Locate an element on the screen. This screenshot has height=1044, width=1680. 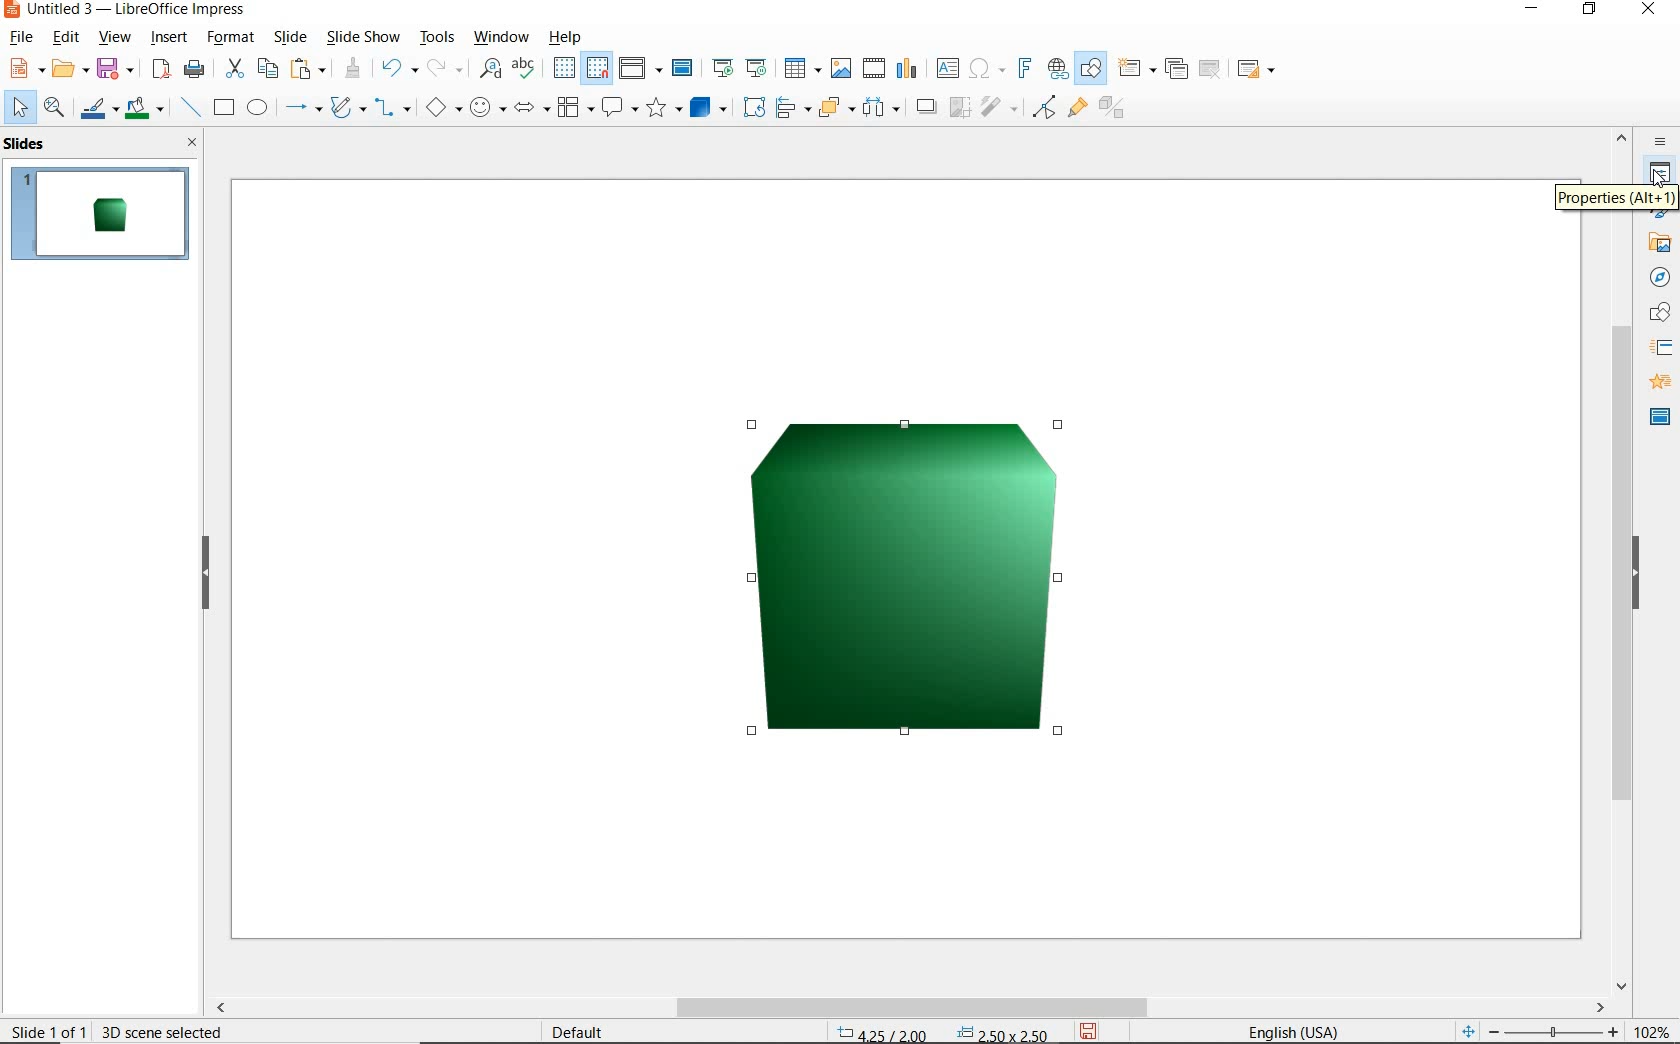
snap to grid is located at coordinates (598, 69).